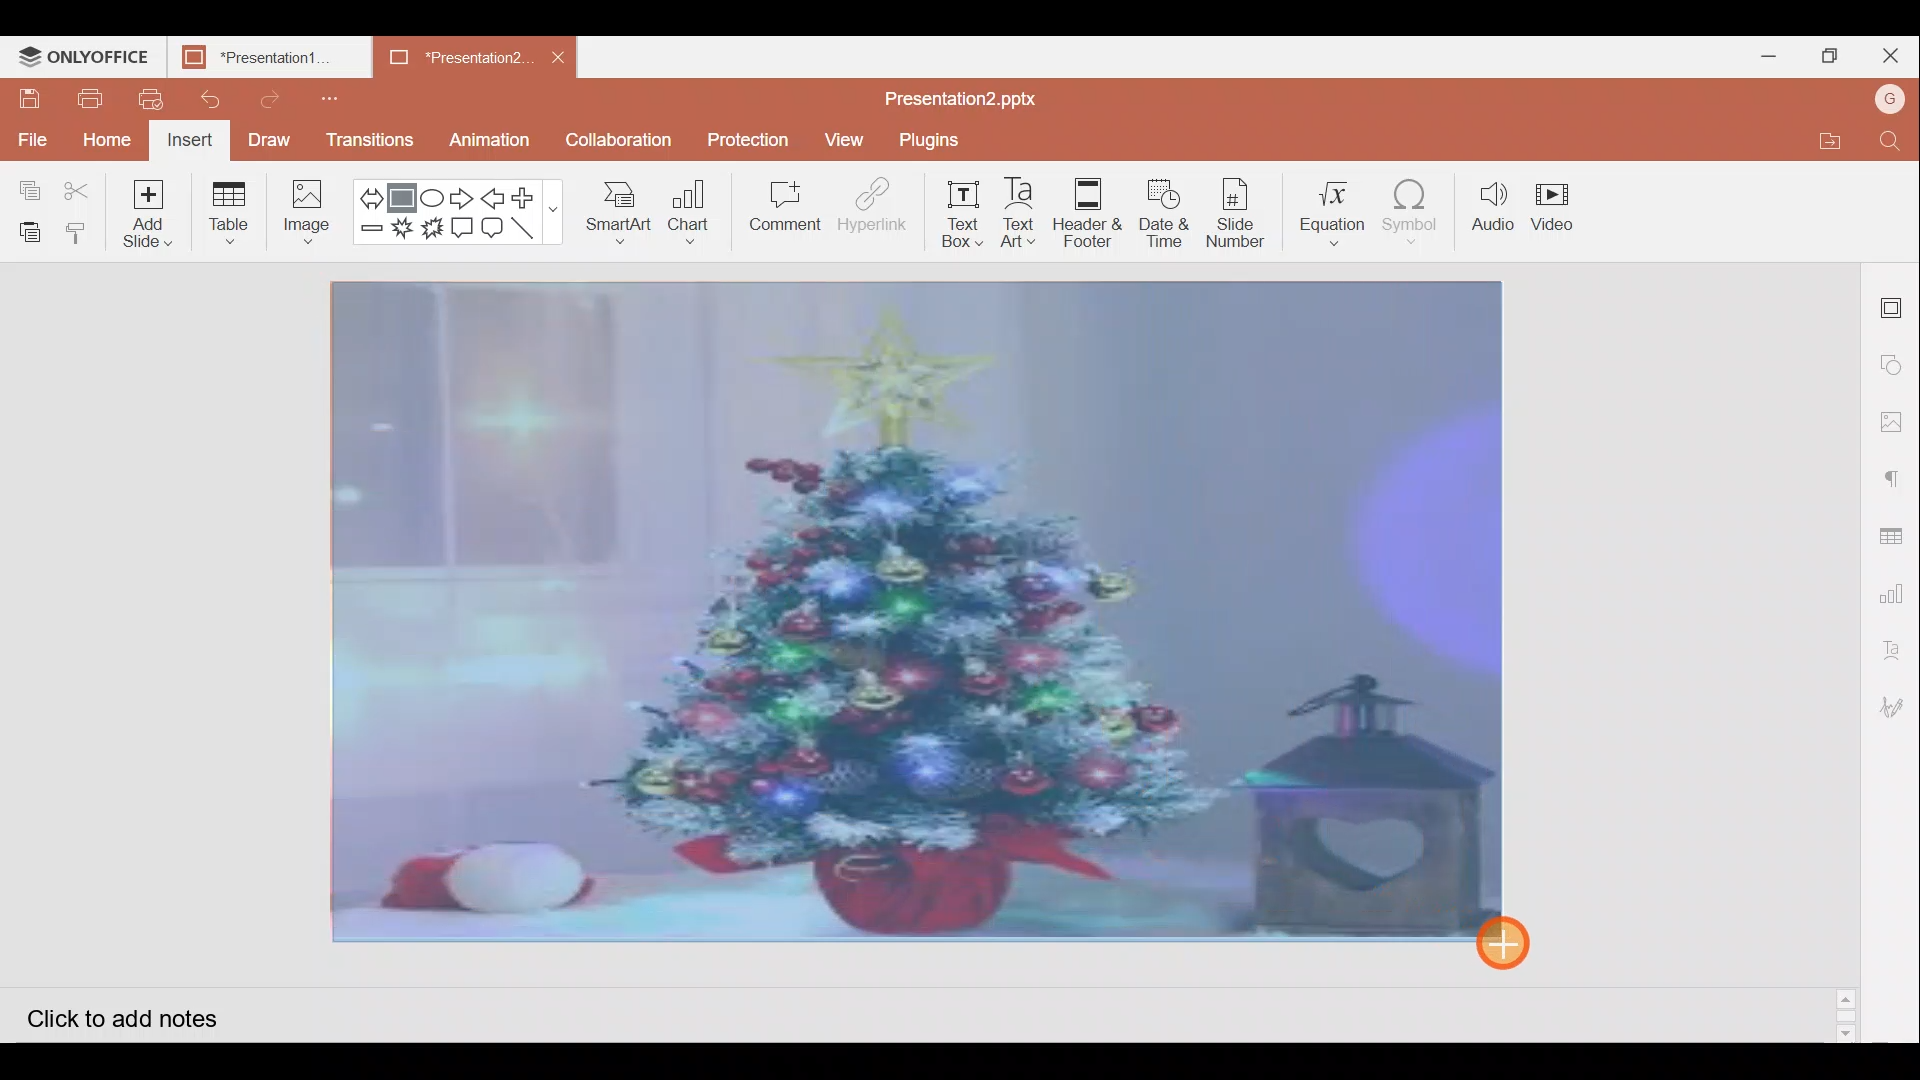  Describe the element at coordinates (434, 232) in the screenshot. I see `Explosion 2` at that location.